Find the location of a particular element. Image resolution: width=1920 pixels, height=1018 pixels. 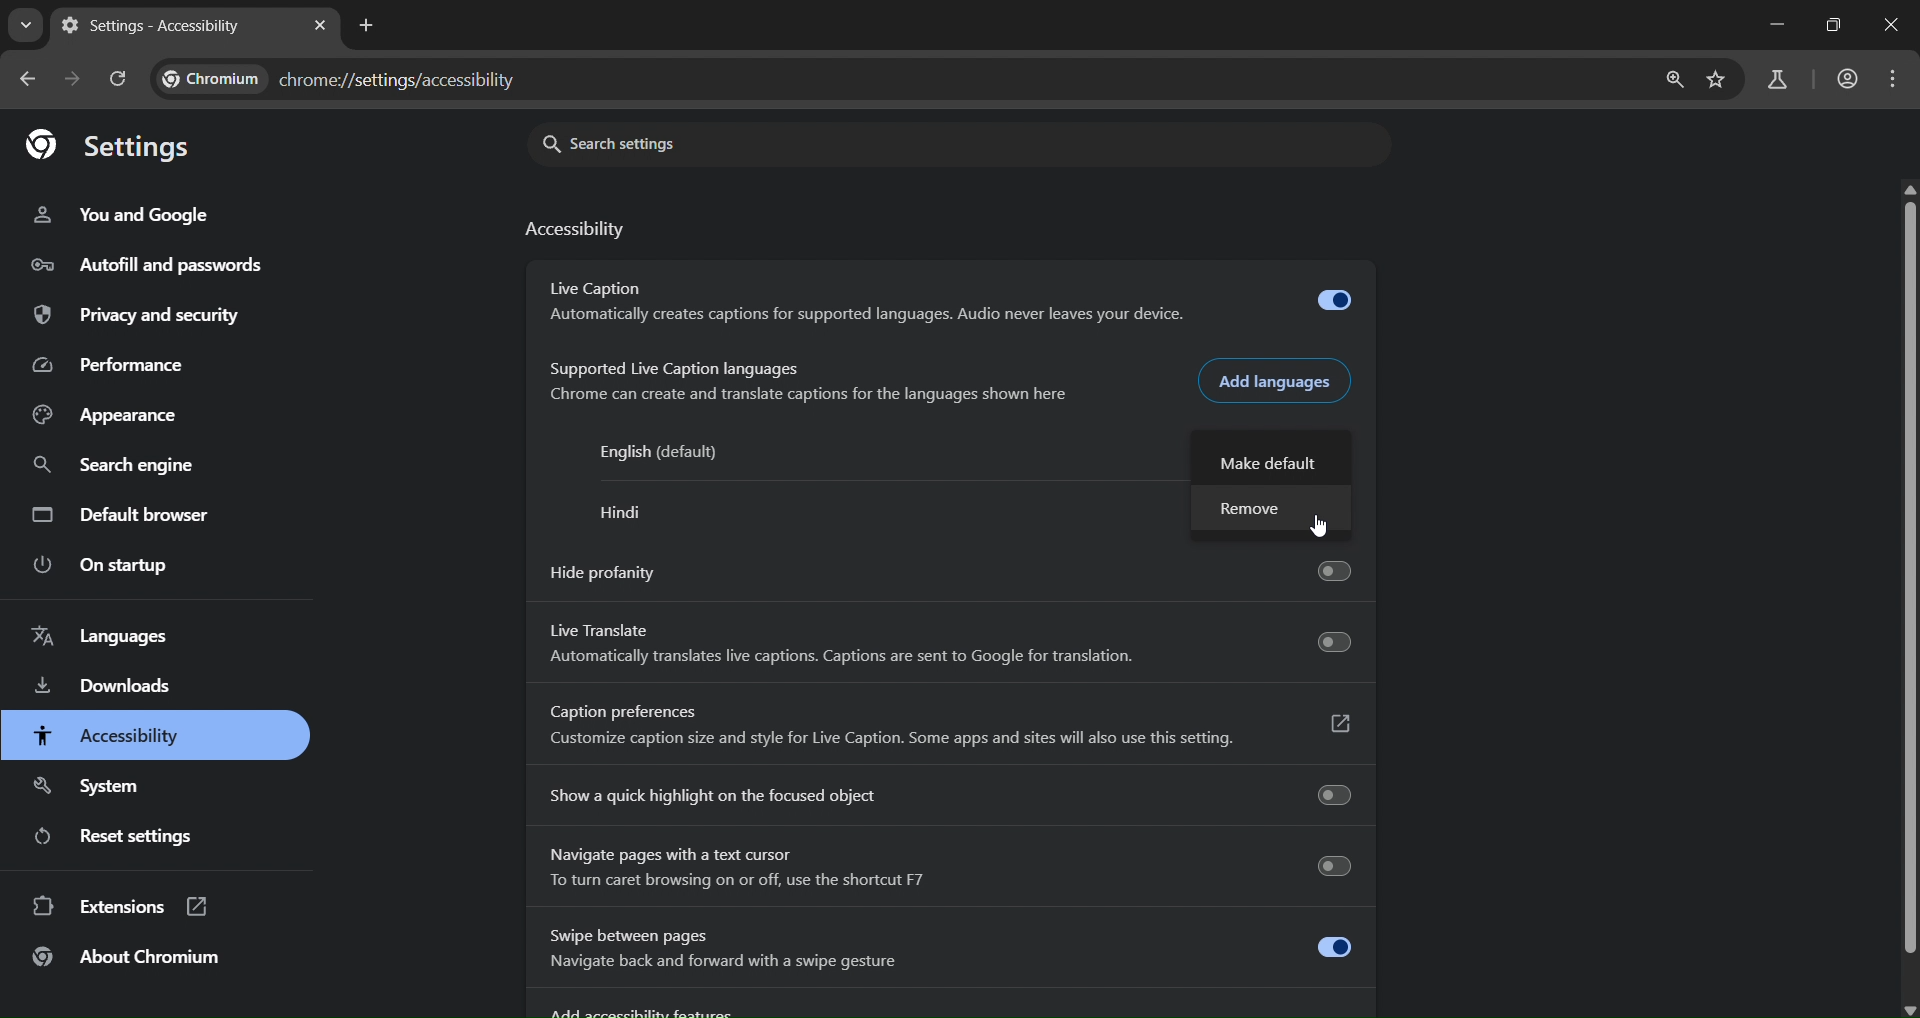

search engine is located at coordinates (116, 465).